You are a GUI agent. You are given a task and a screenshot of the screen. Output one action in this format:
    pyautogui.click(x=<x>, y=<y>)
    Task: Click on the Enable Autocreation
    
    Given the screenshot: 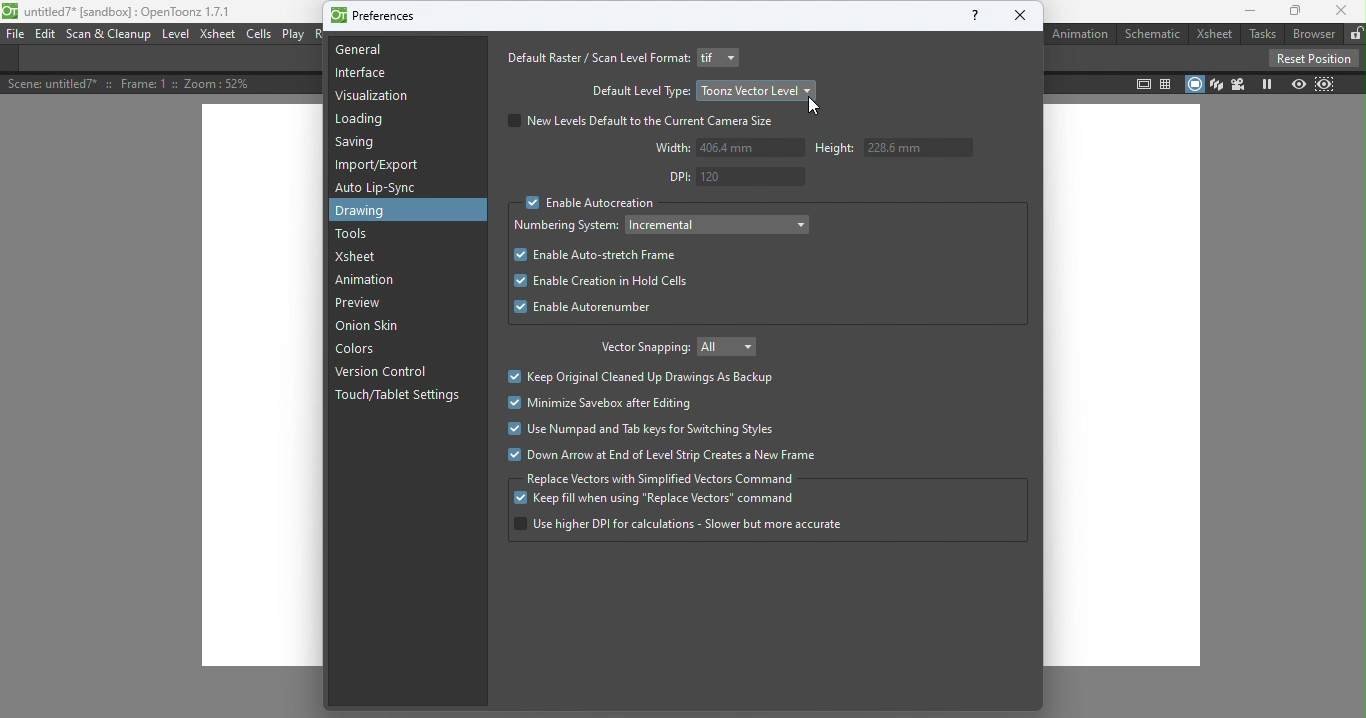 What is the action you would take?
    pyautogui.click(x=590, y=204)
    